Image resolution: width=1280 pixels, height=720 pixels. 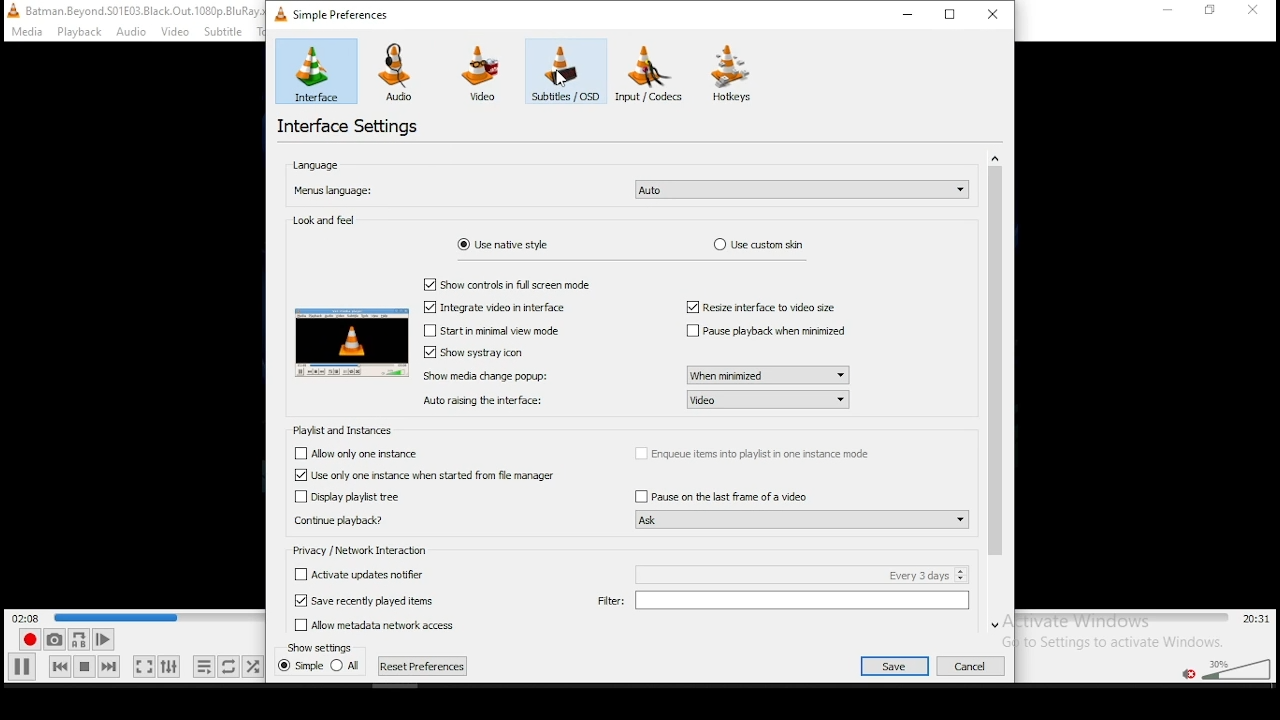 What do you see at coordinates (1235, 667) in the screenshot?
I see `volume` at bounding box center [1235, 667].